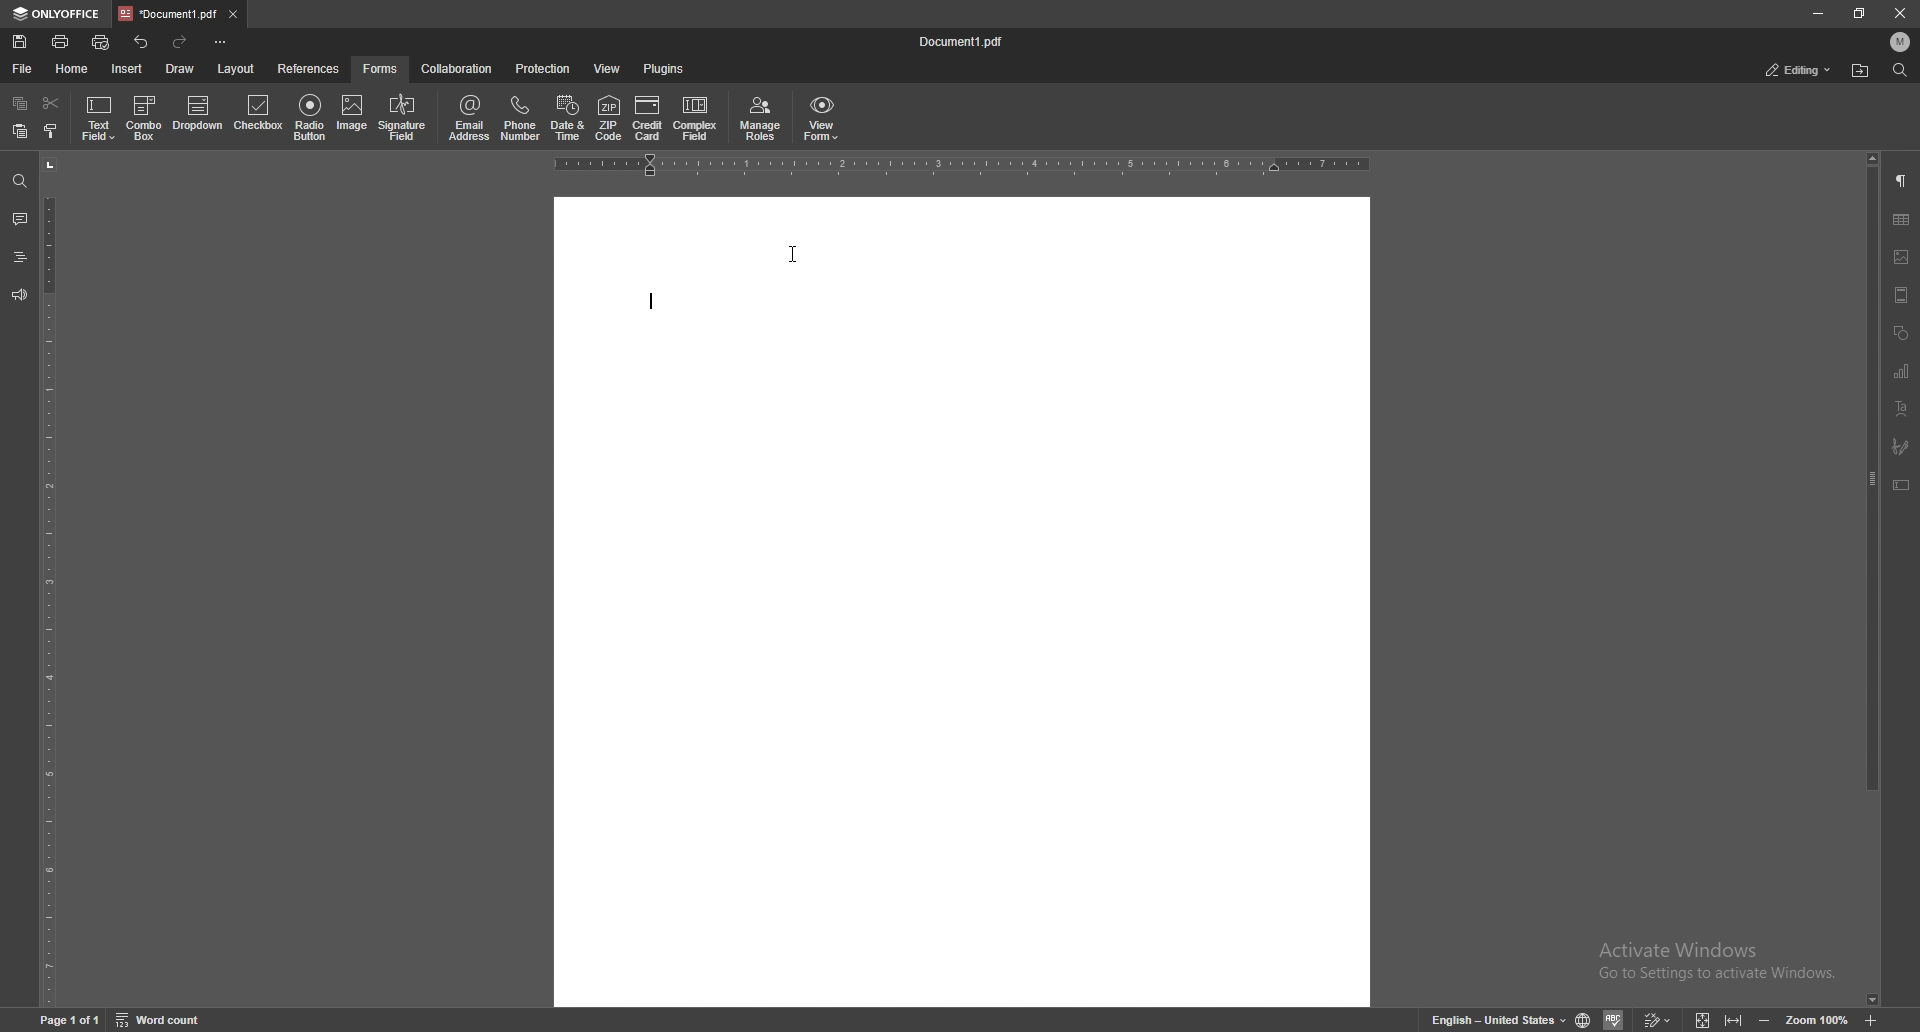 The width and height of the screenshot is (1920, 1032). I want to click on fit to width, so click(1734, 1020).